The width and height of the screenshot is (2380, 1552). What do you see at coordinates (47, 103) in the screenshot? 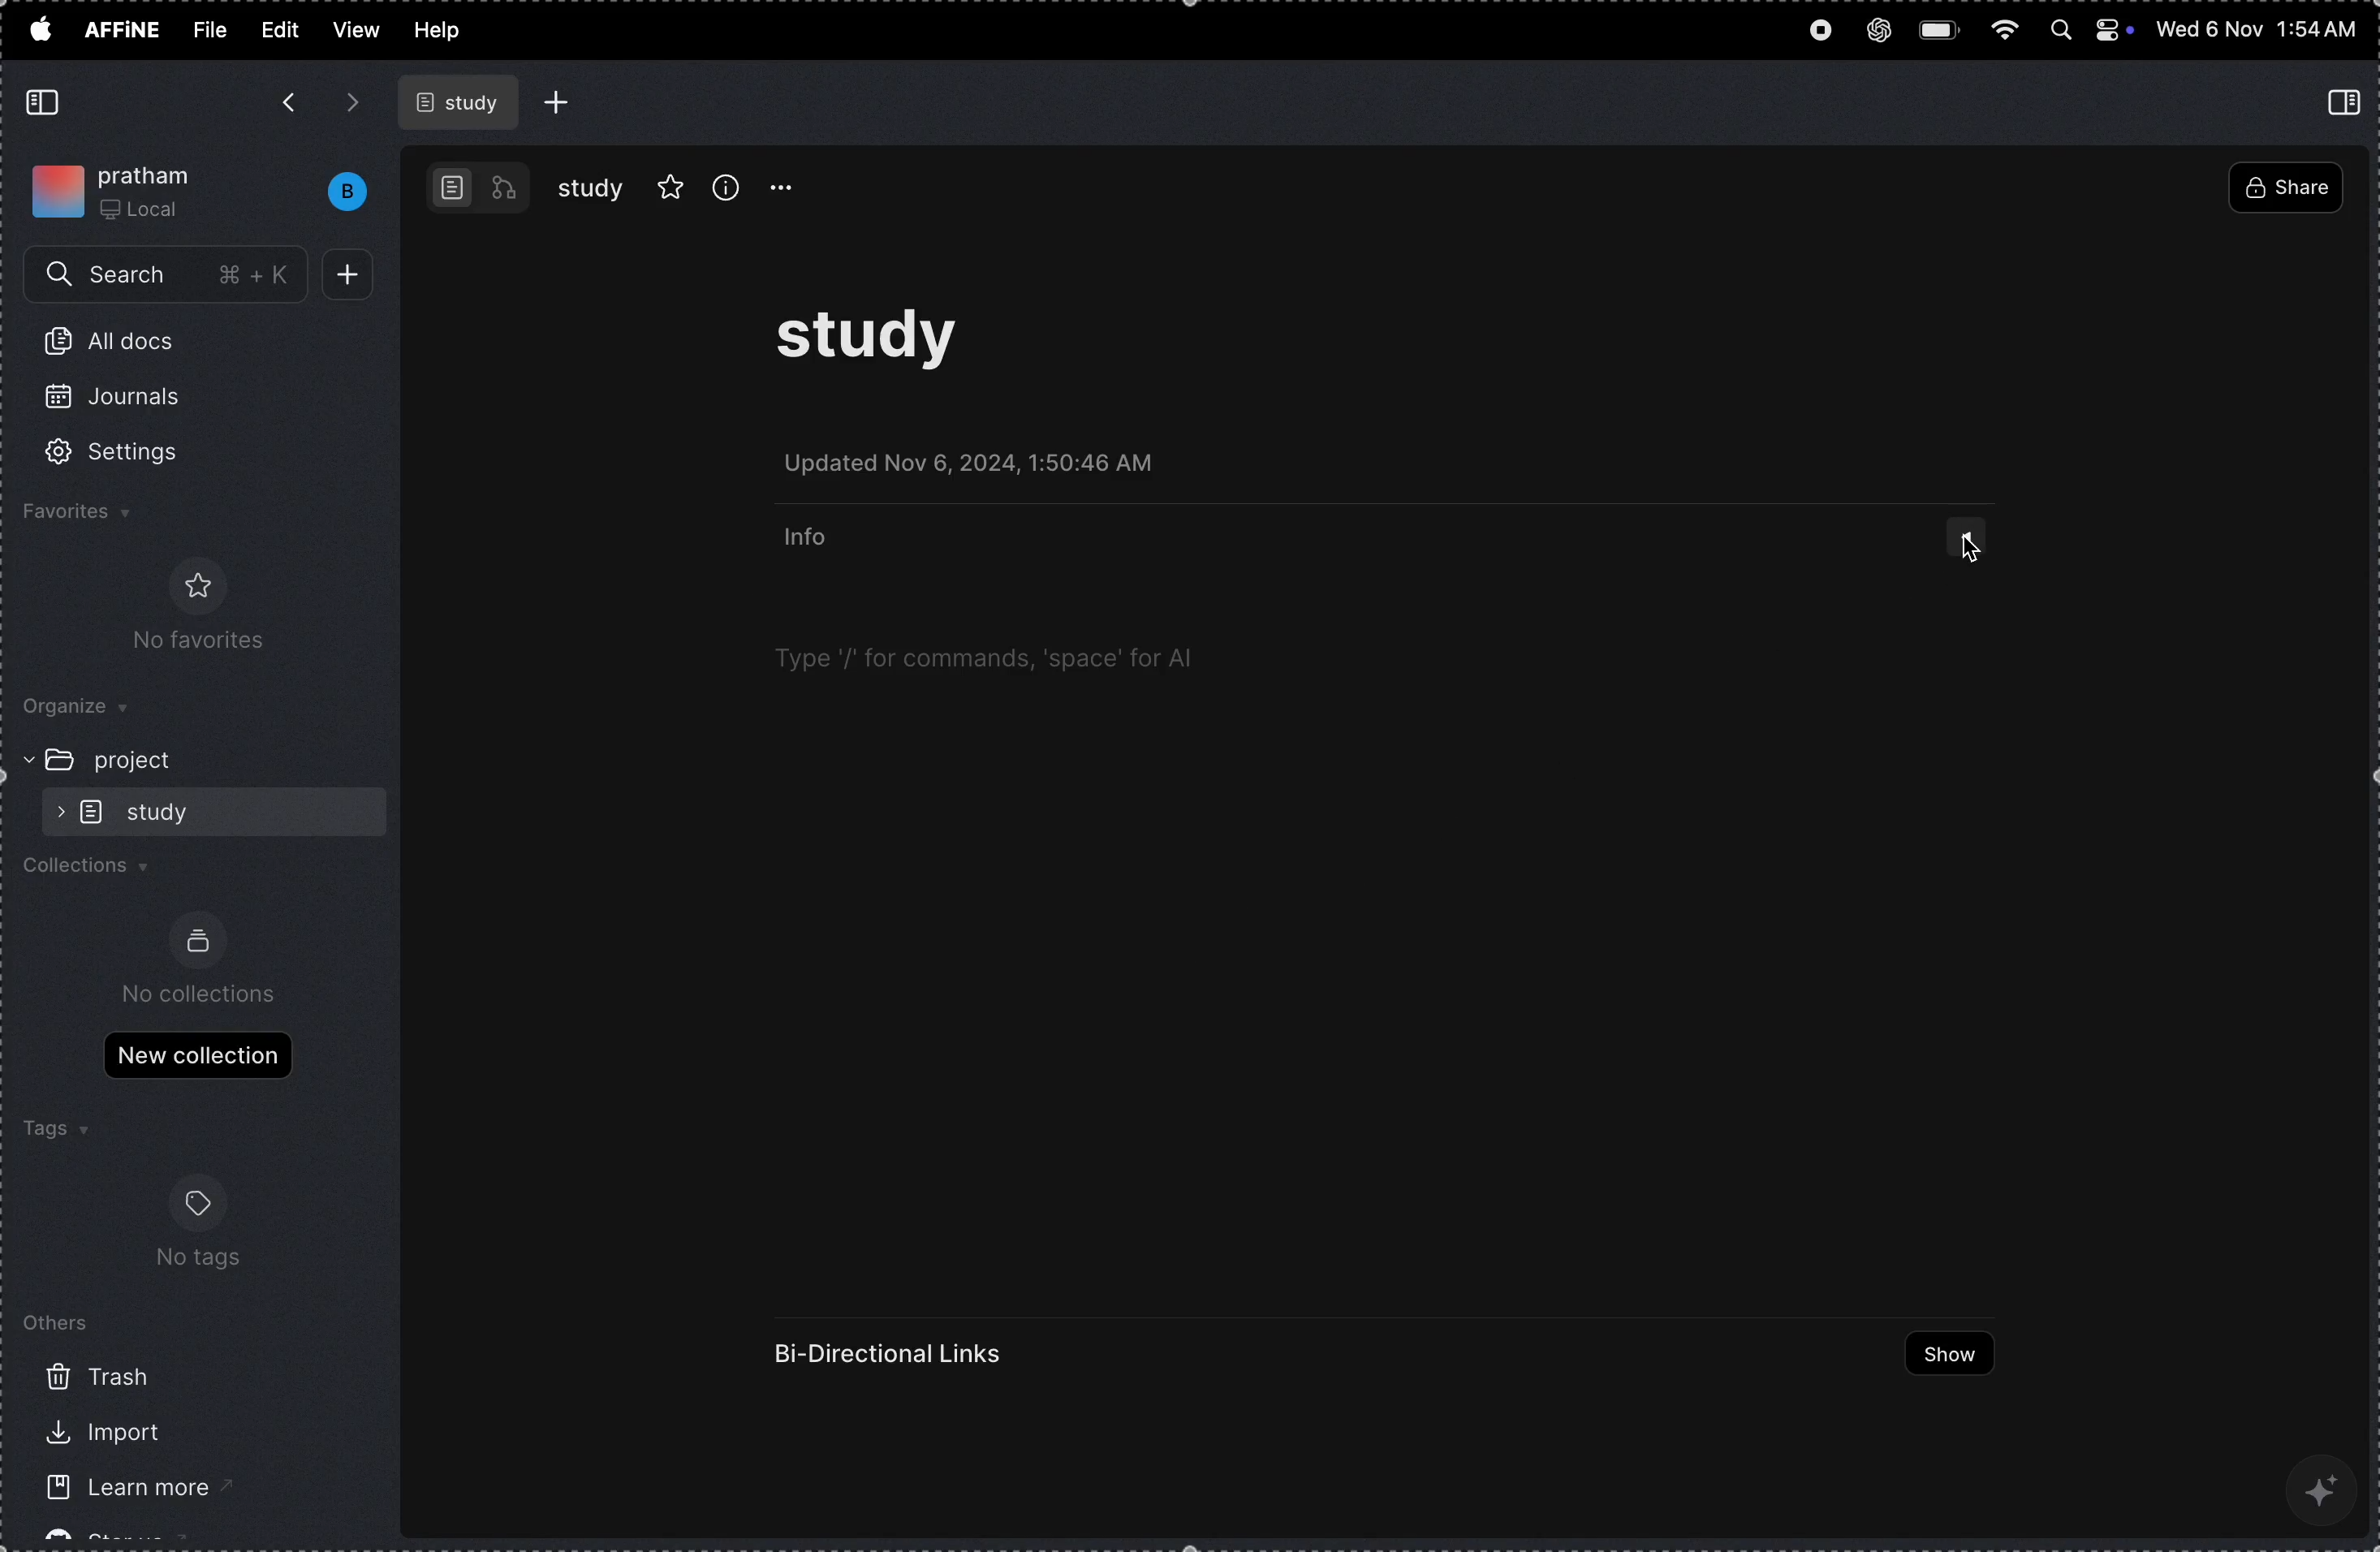
I see `collapse side bar` at bounding box center [47, 103].